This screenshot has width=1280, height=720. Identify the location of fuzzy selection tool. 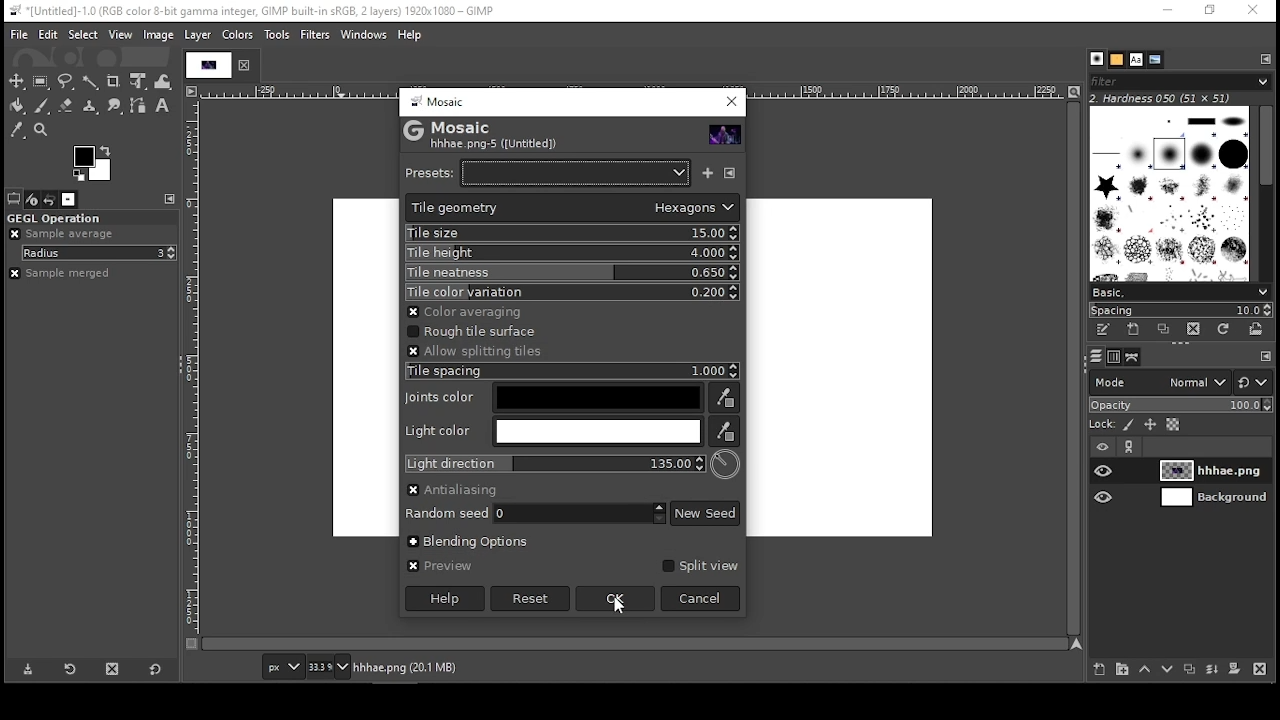
(90, 83).